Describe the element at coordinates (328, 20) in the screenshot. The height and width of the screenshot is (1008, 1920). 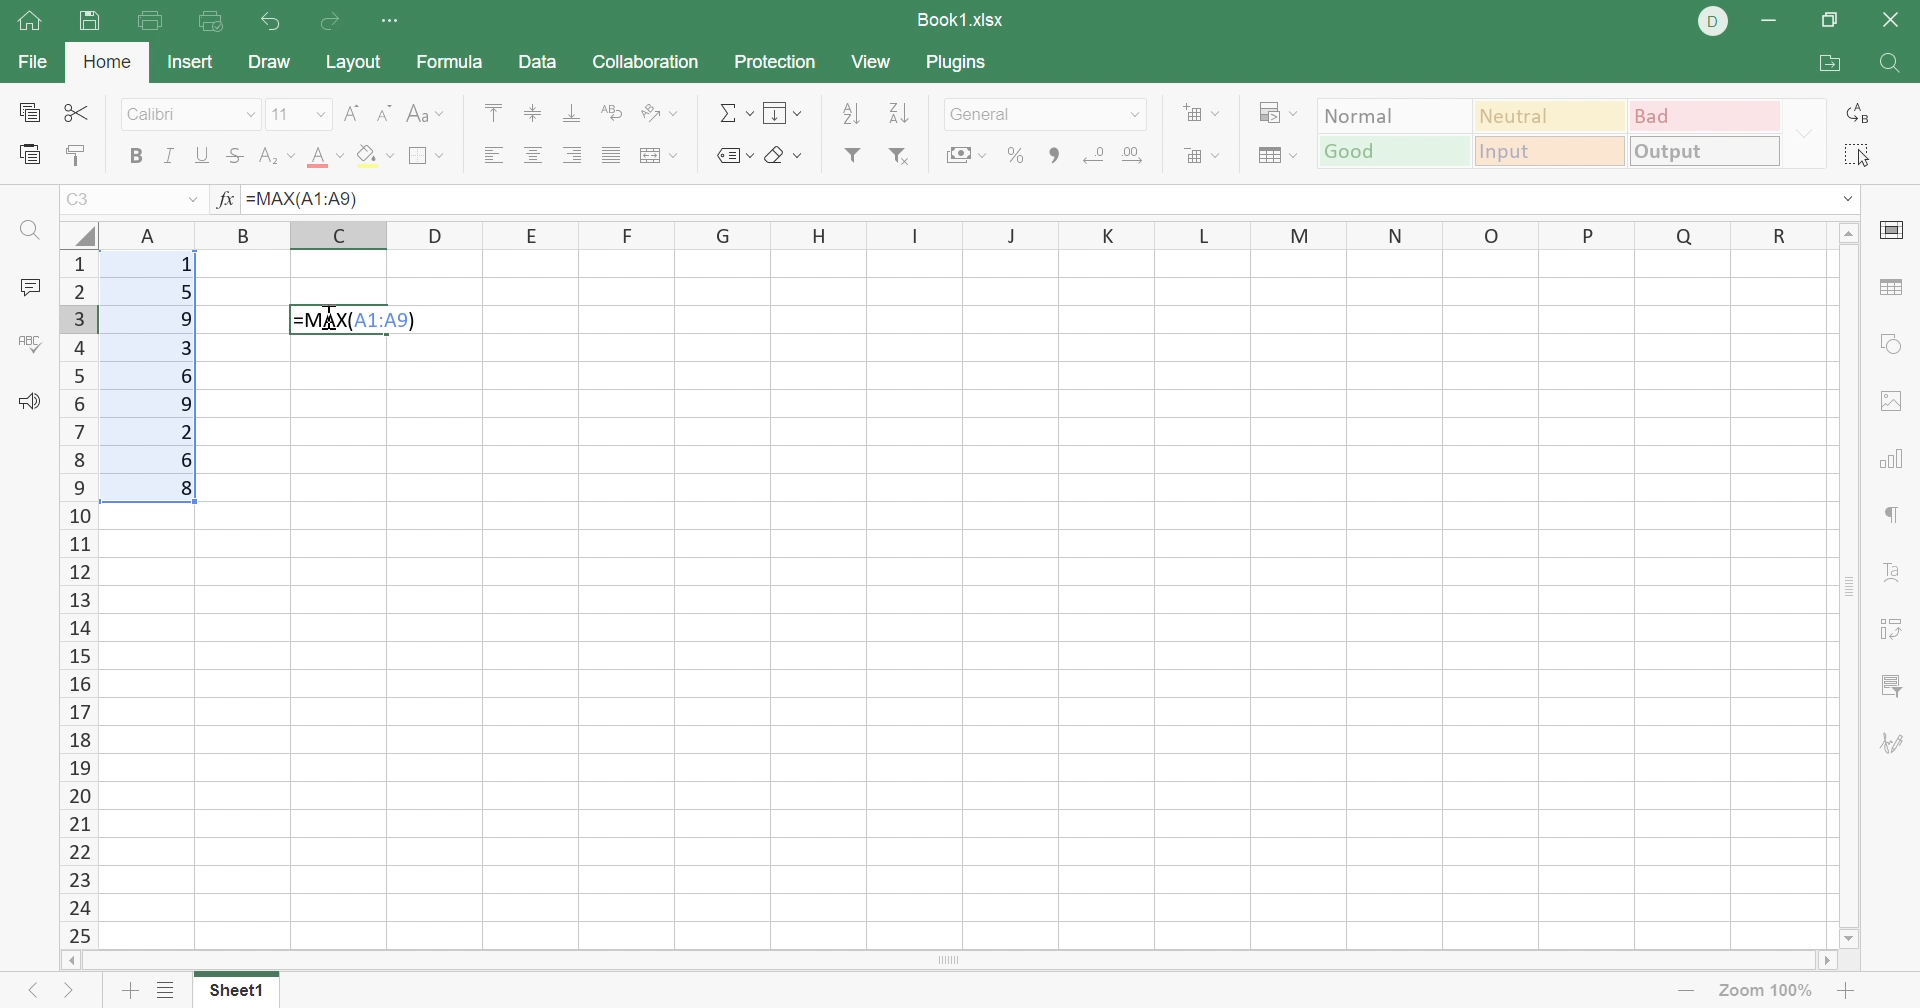
I see `Redo` at that location.